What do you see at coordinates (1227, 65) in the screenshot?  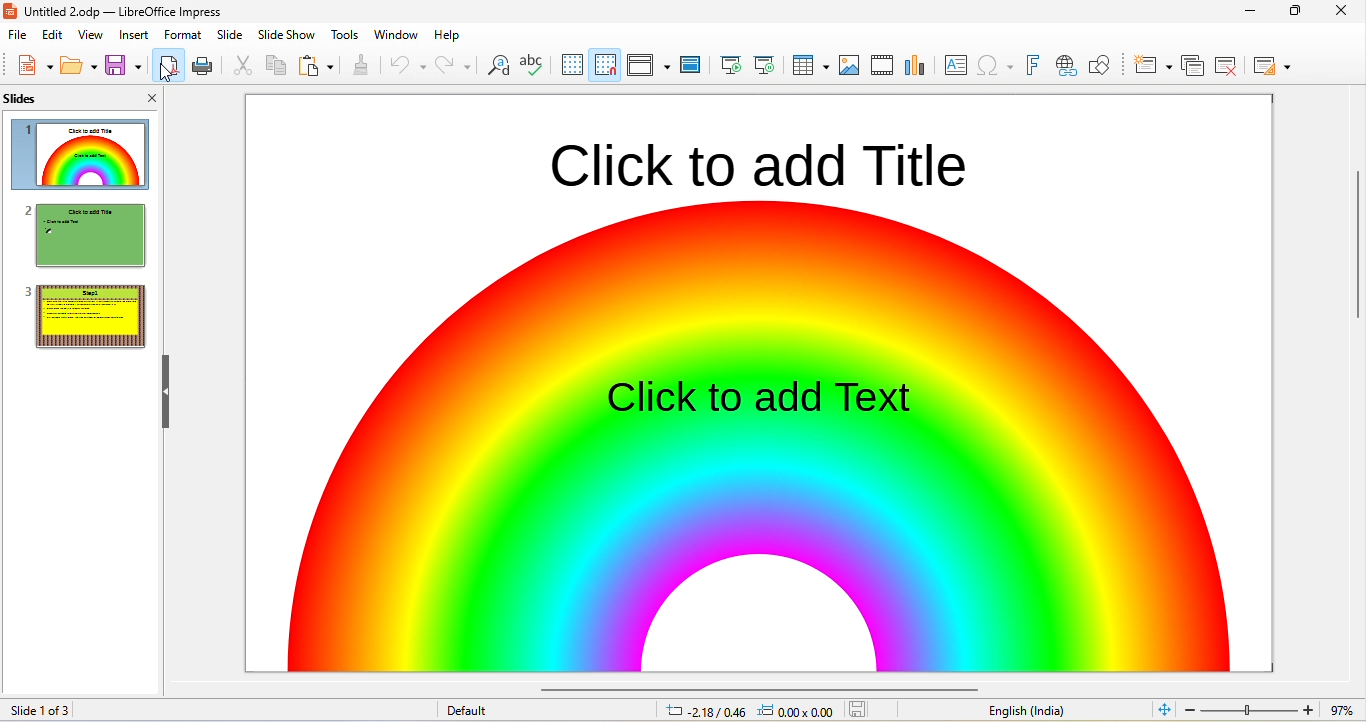 I see `delete slide` at bounding box center [1227, 65].